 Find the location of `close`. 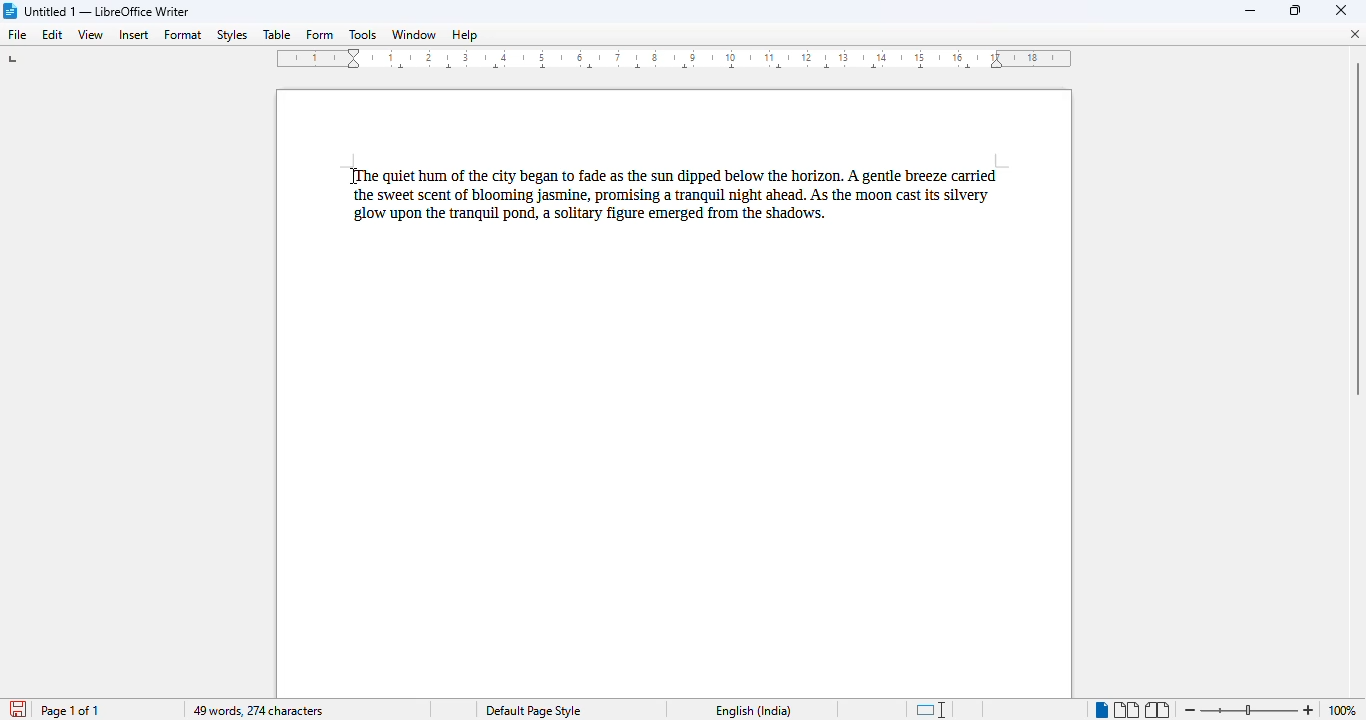

close is located at coordinates (1341, 9).